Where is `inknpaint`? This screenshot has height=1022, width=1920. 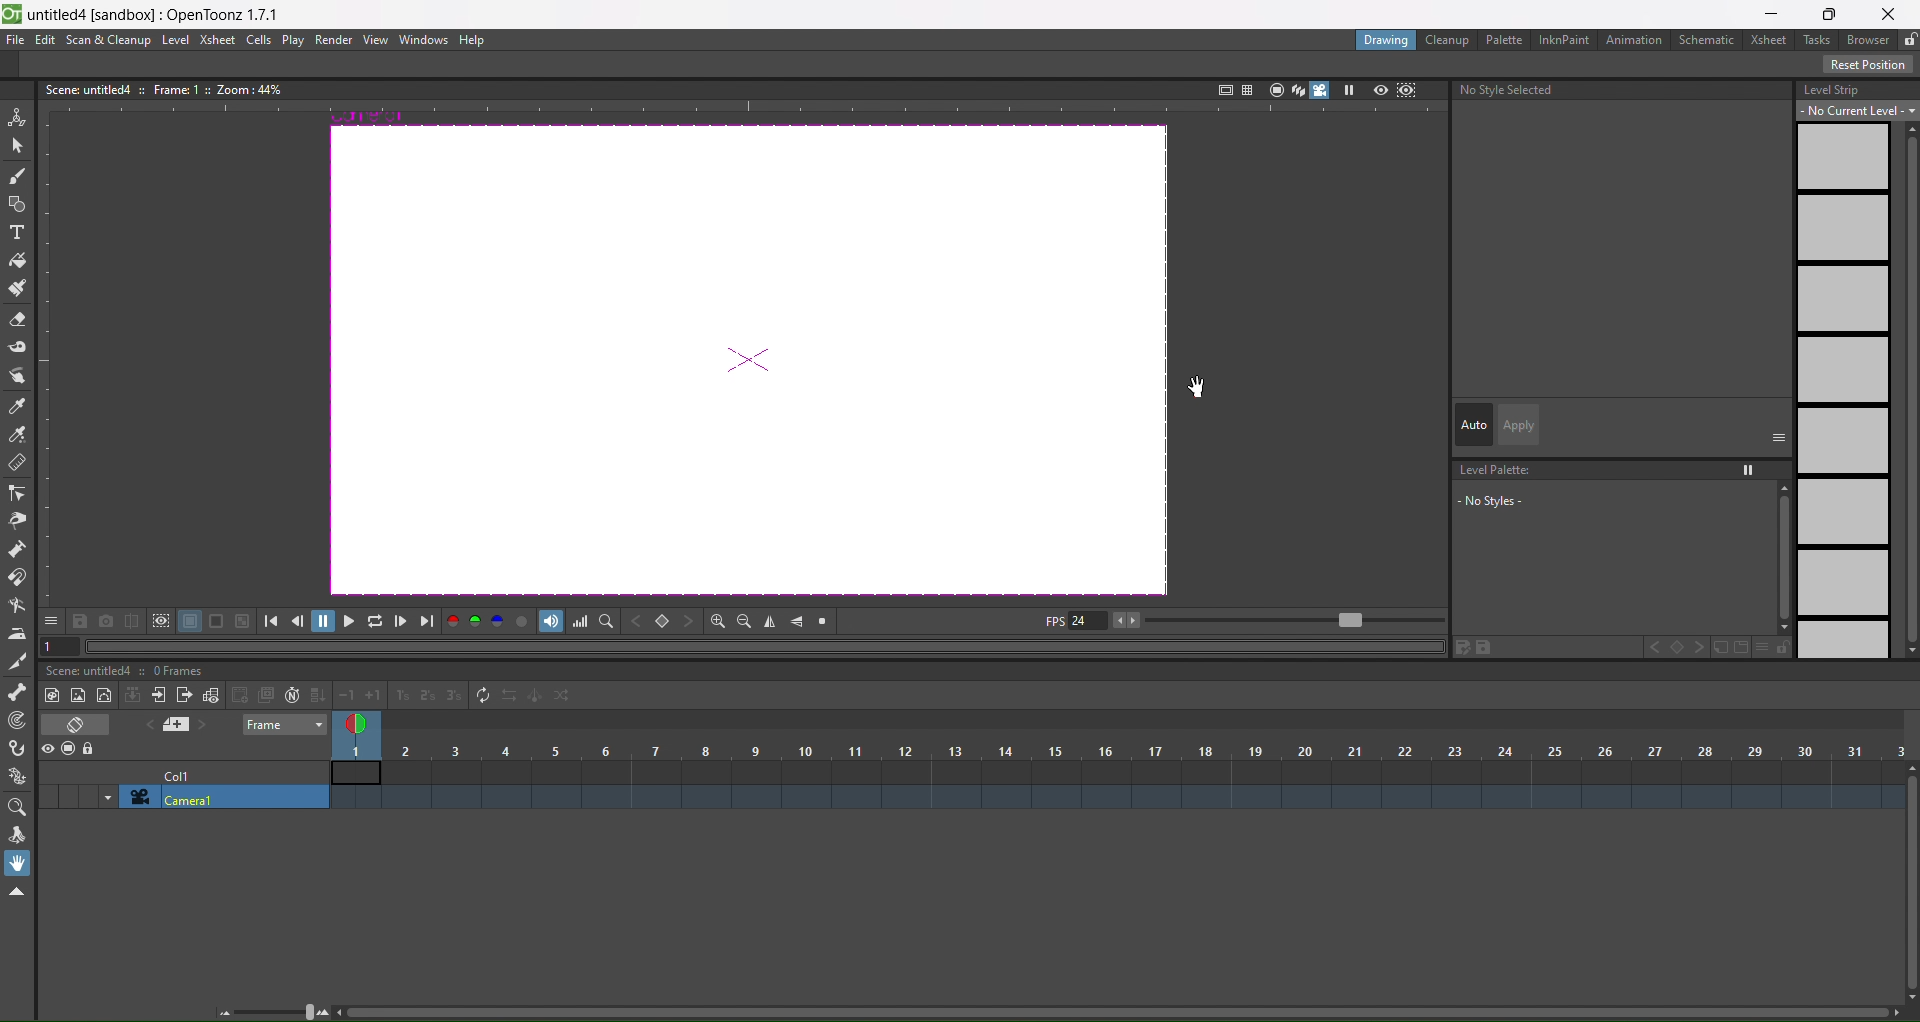
inknpaint is located at coordinates (1564, 38).